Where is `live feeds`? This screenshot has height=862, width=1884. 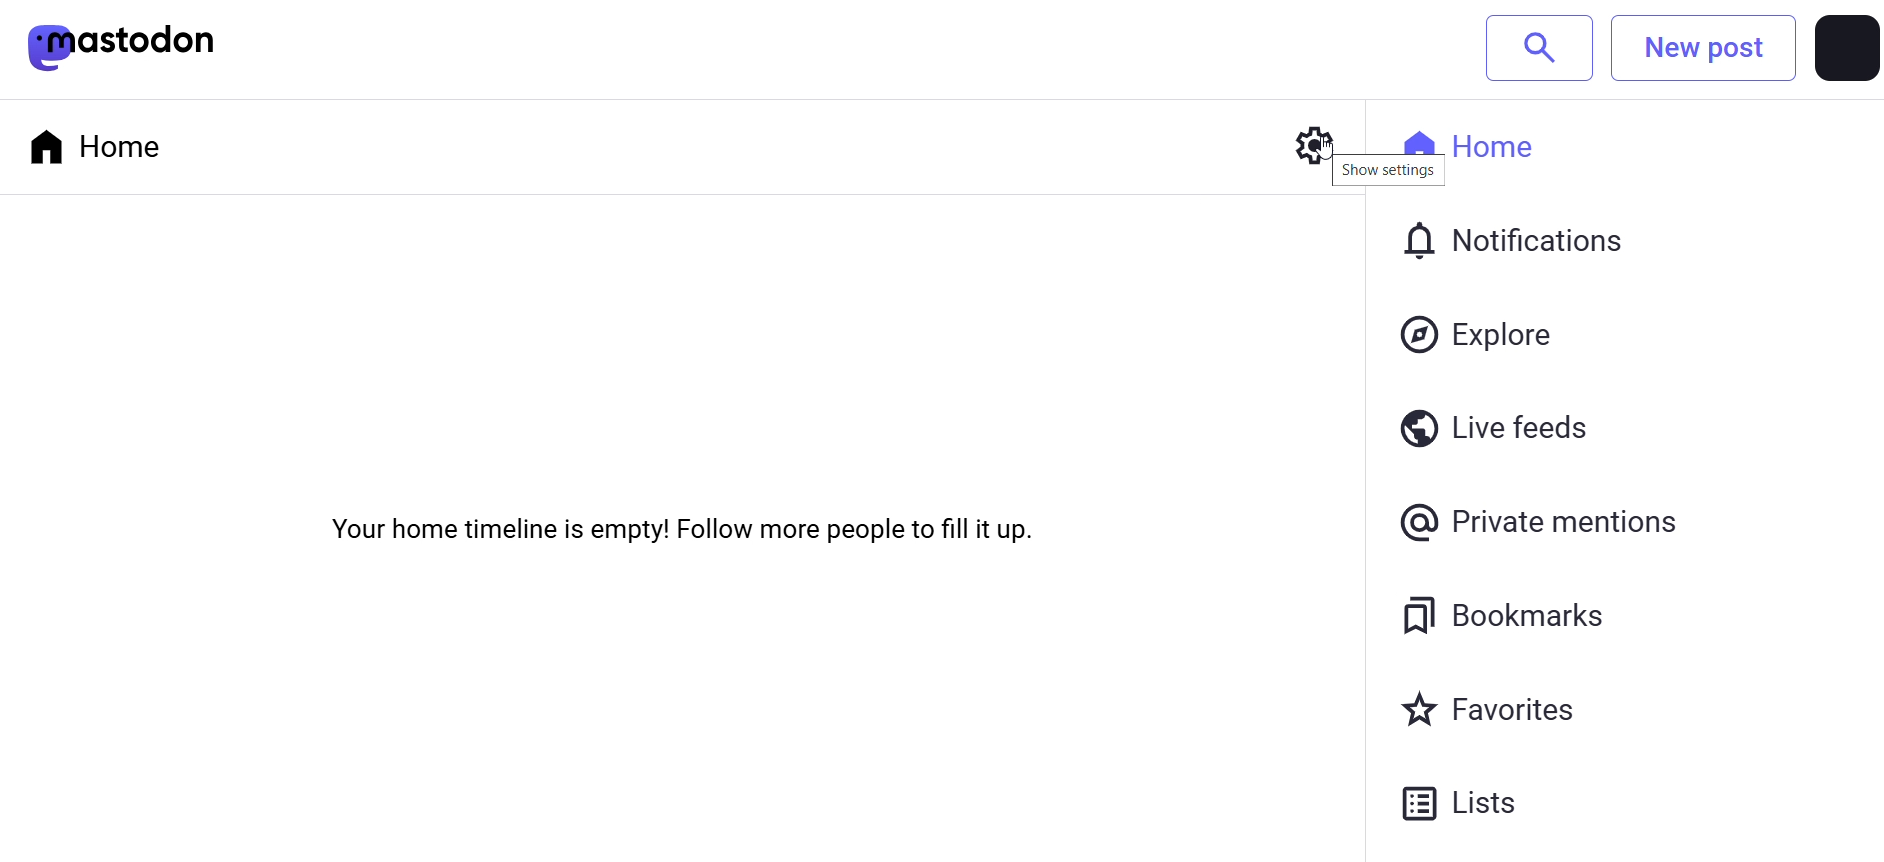
live feeds is located at coordinates (1505, 426).